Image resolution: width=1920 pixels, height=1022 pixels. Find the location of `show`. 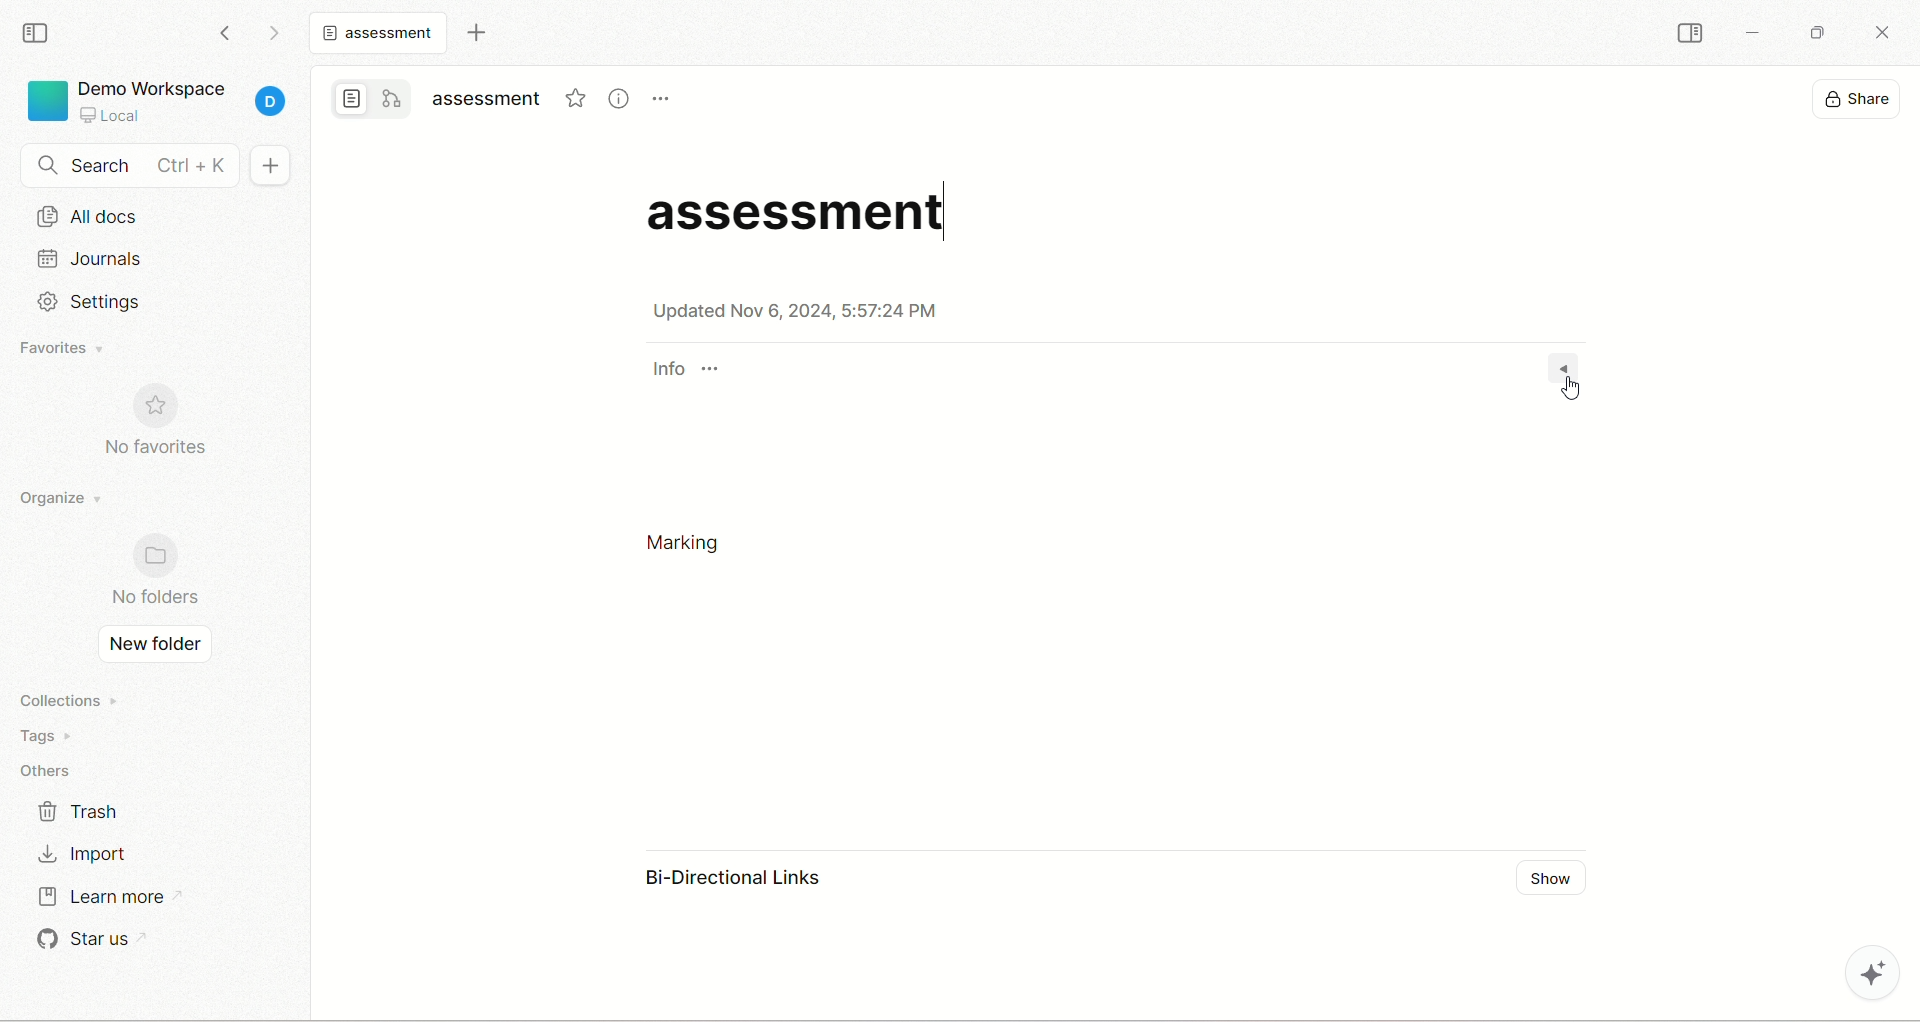

show is located at coordinates (1550, 875).